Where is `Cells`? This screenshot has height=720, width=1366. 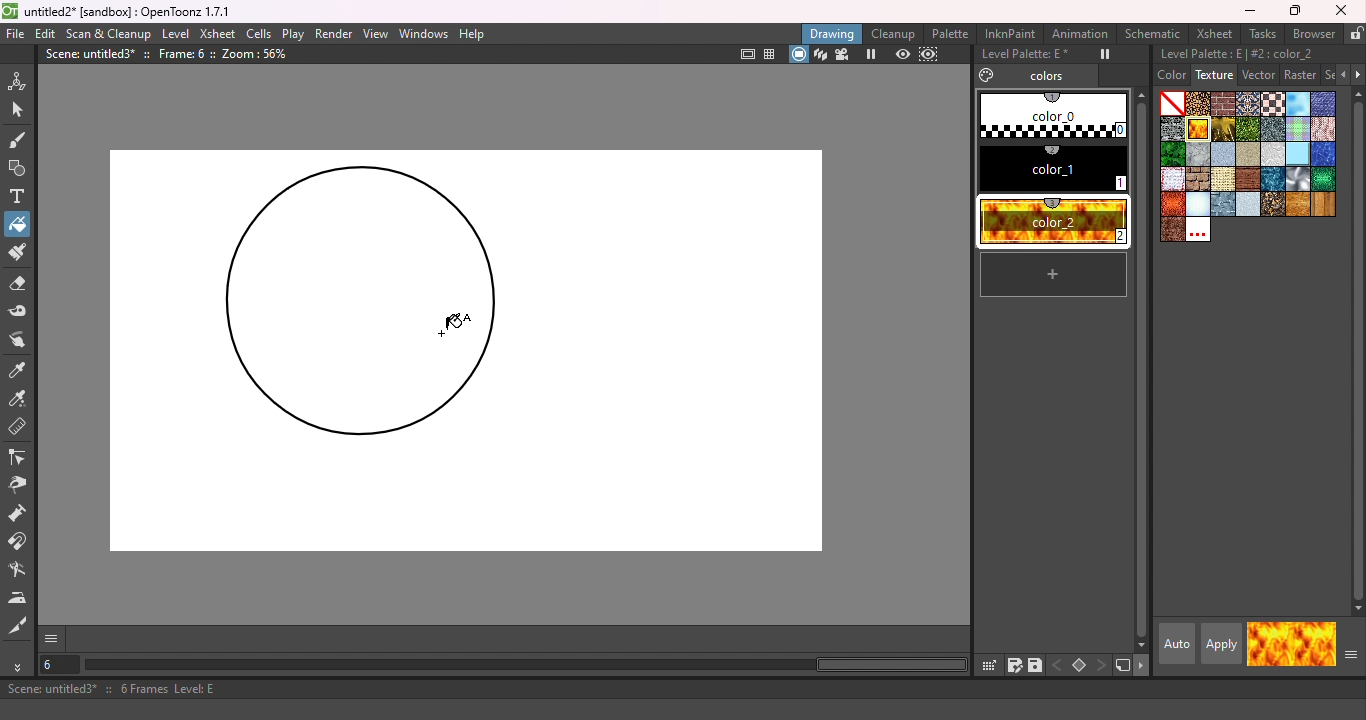
Cells is located at coordinates (258, 34).